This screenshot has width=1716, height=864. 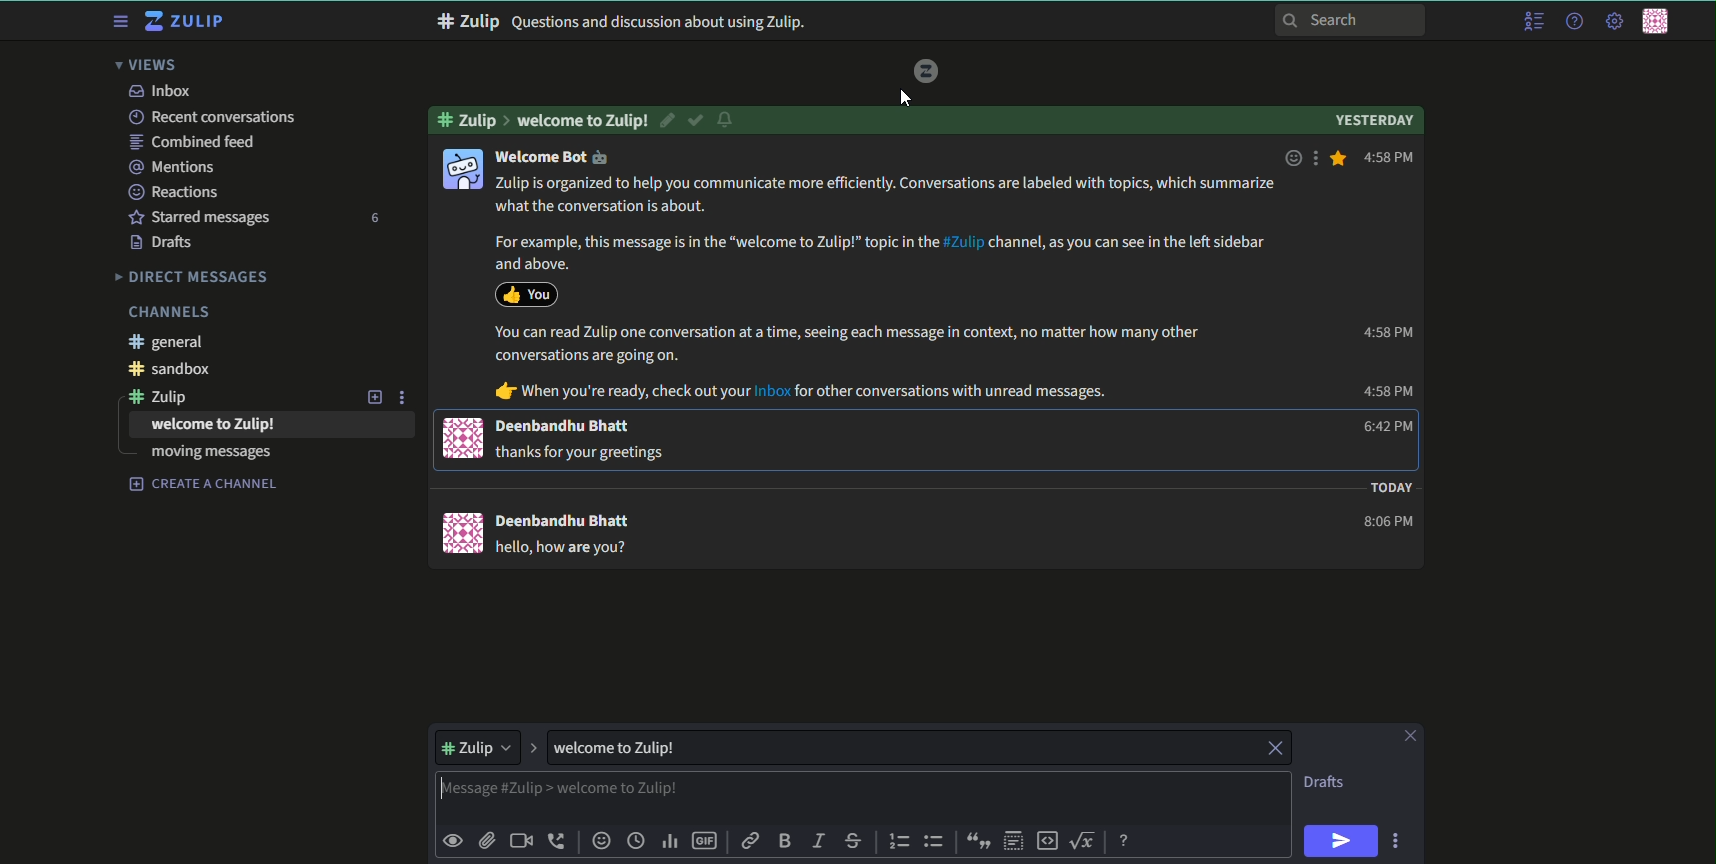 I want to click on main menu, so click(x=1612, y=21).